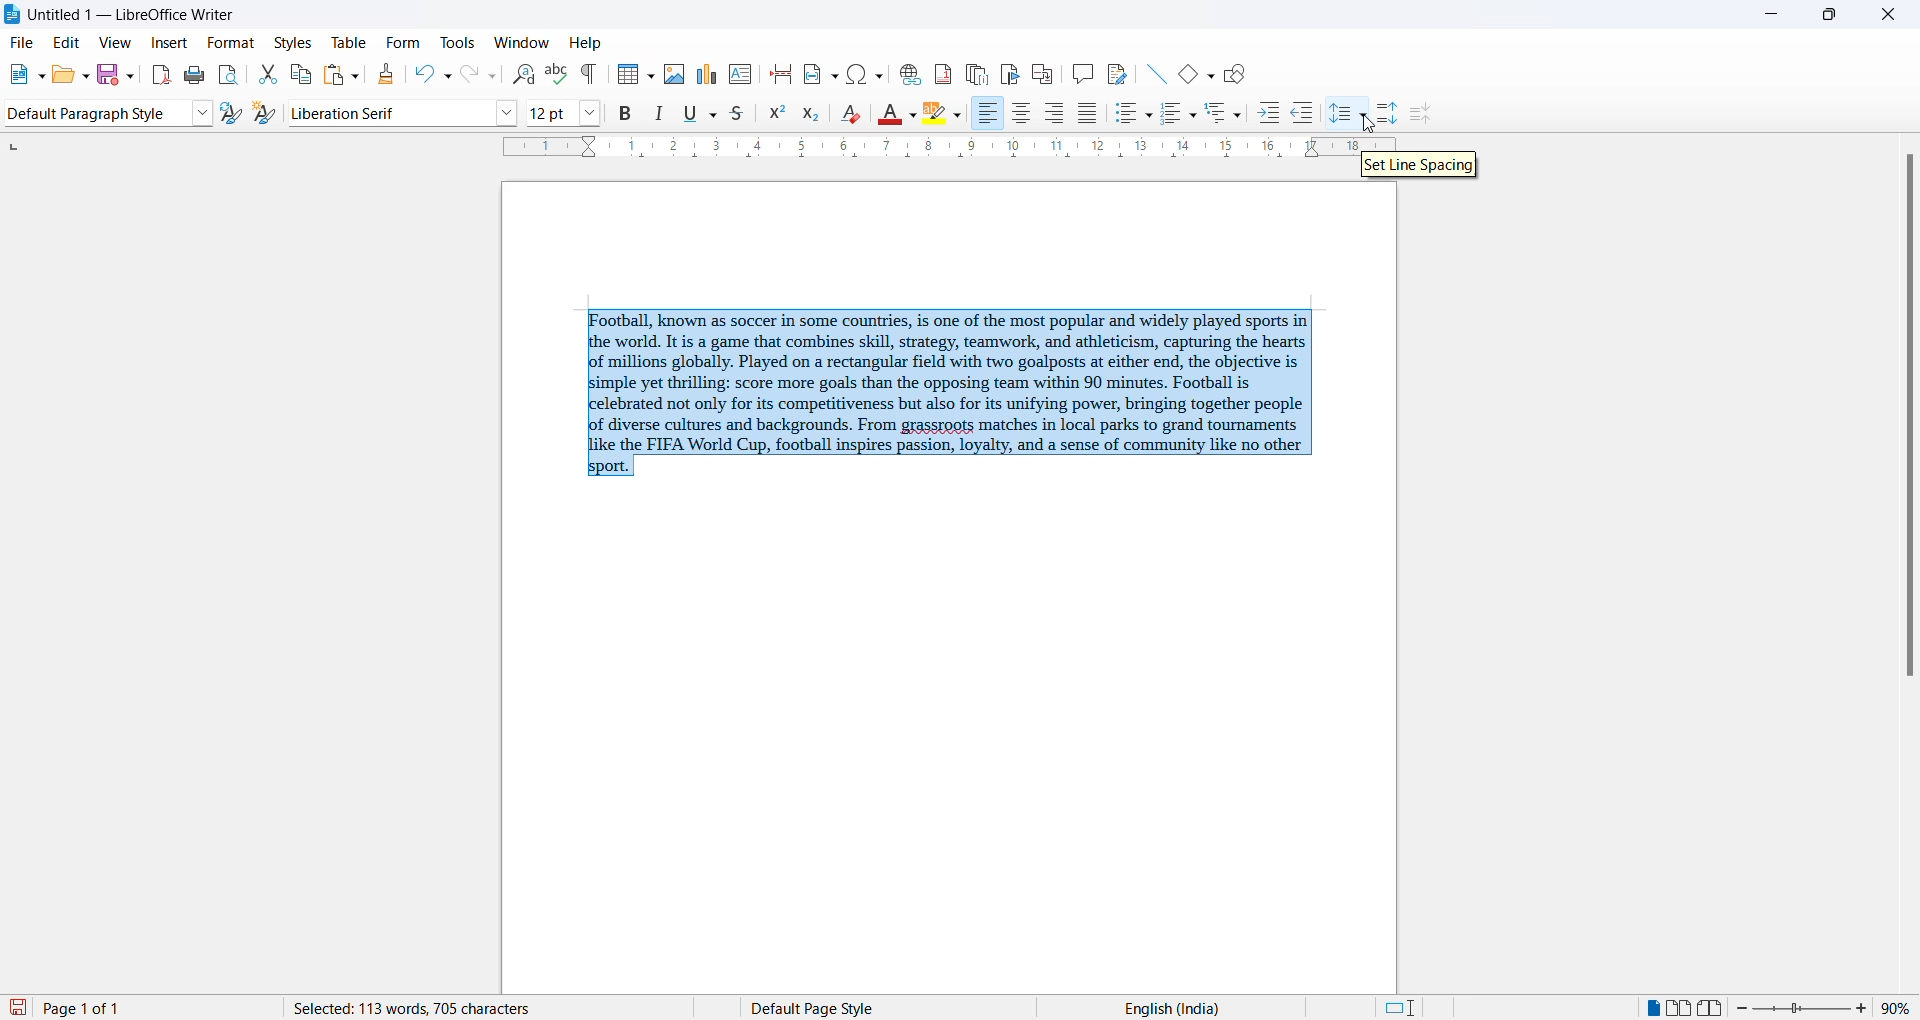 The height and width of the screenshot is (1020, 1920). I want to click on set line spacing hover text, so click(1420, 164).